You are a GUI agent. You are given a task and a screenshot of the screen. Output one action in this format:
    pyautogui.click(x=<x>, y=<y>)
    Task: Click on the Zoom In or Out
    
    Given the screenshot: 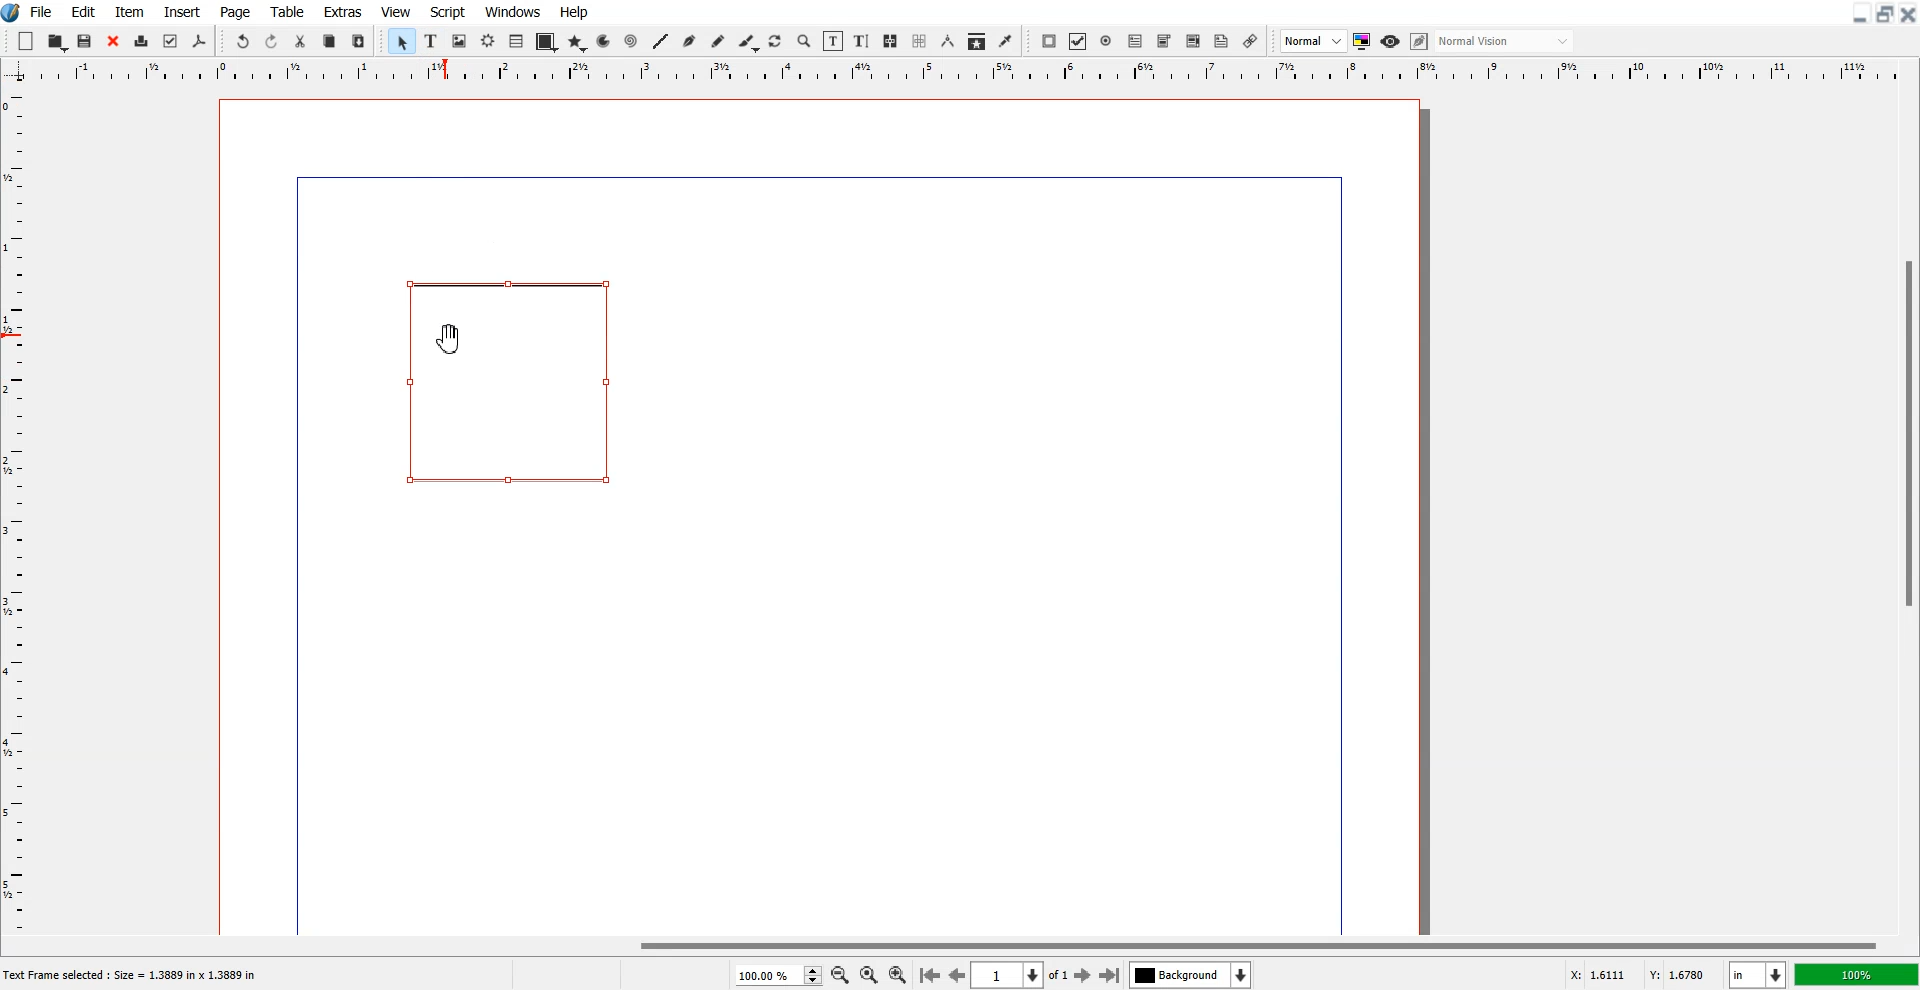 What is the action you would take?
    pyautogui.click(x=804, y=40)
    